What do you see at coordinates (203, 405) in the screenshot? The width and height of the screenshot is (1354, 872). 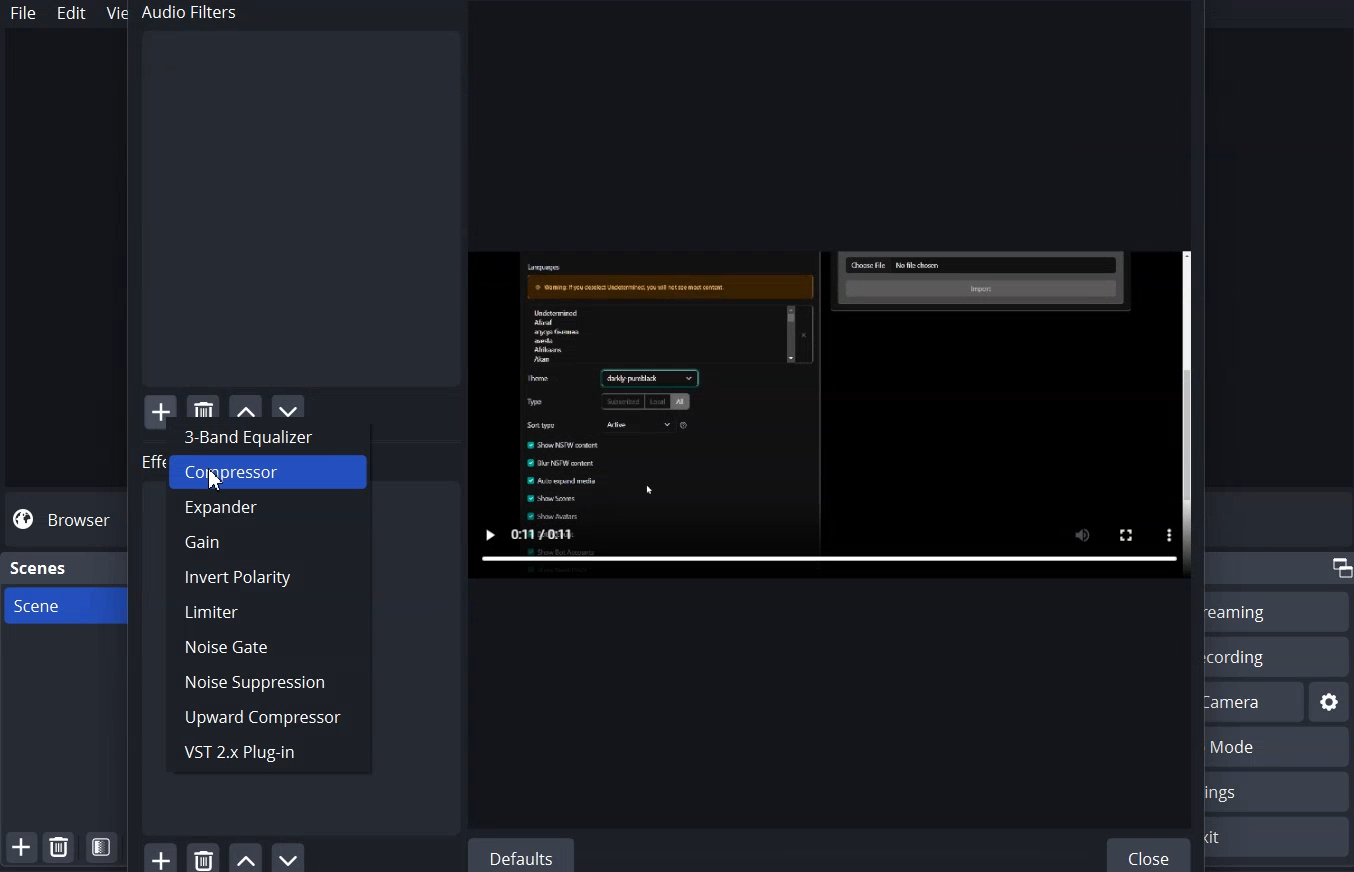 I see `Remove Filter` at bounding box center [203, 405].